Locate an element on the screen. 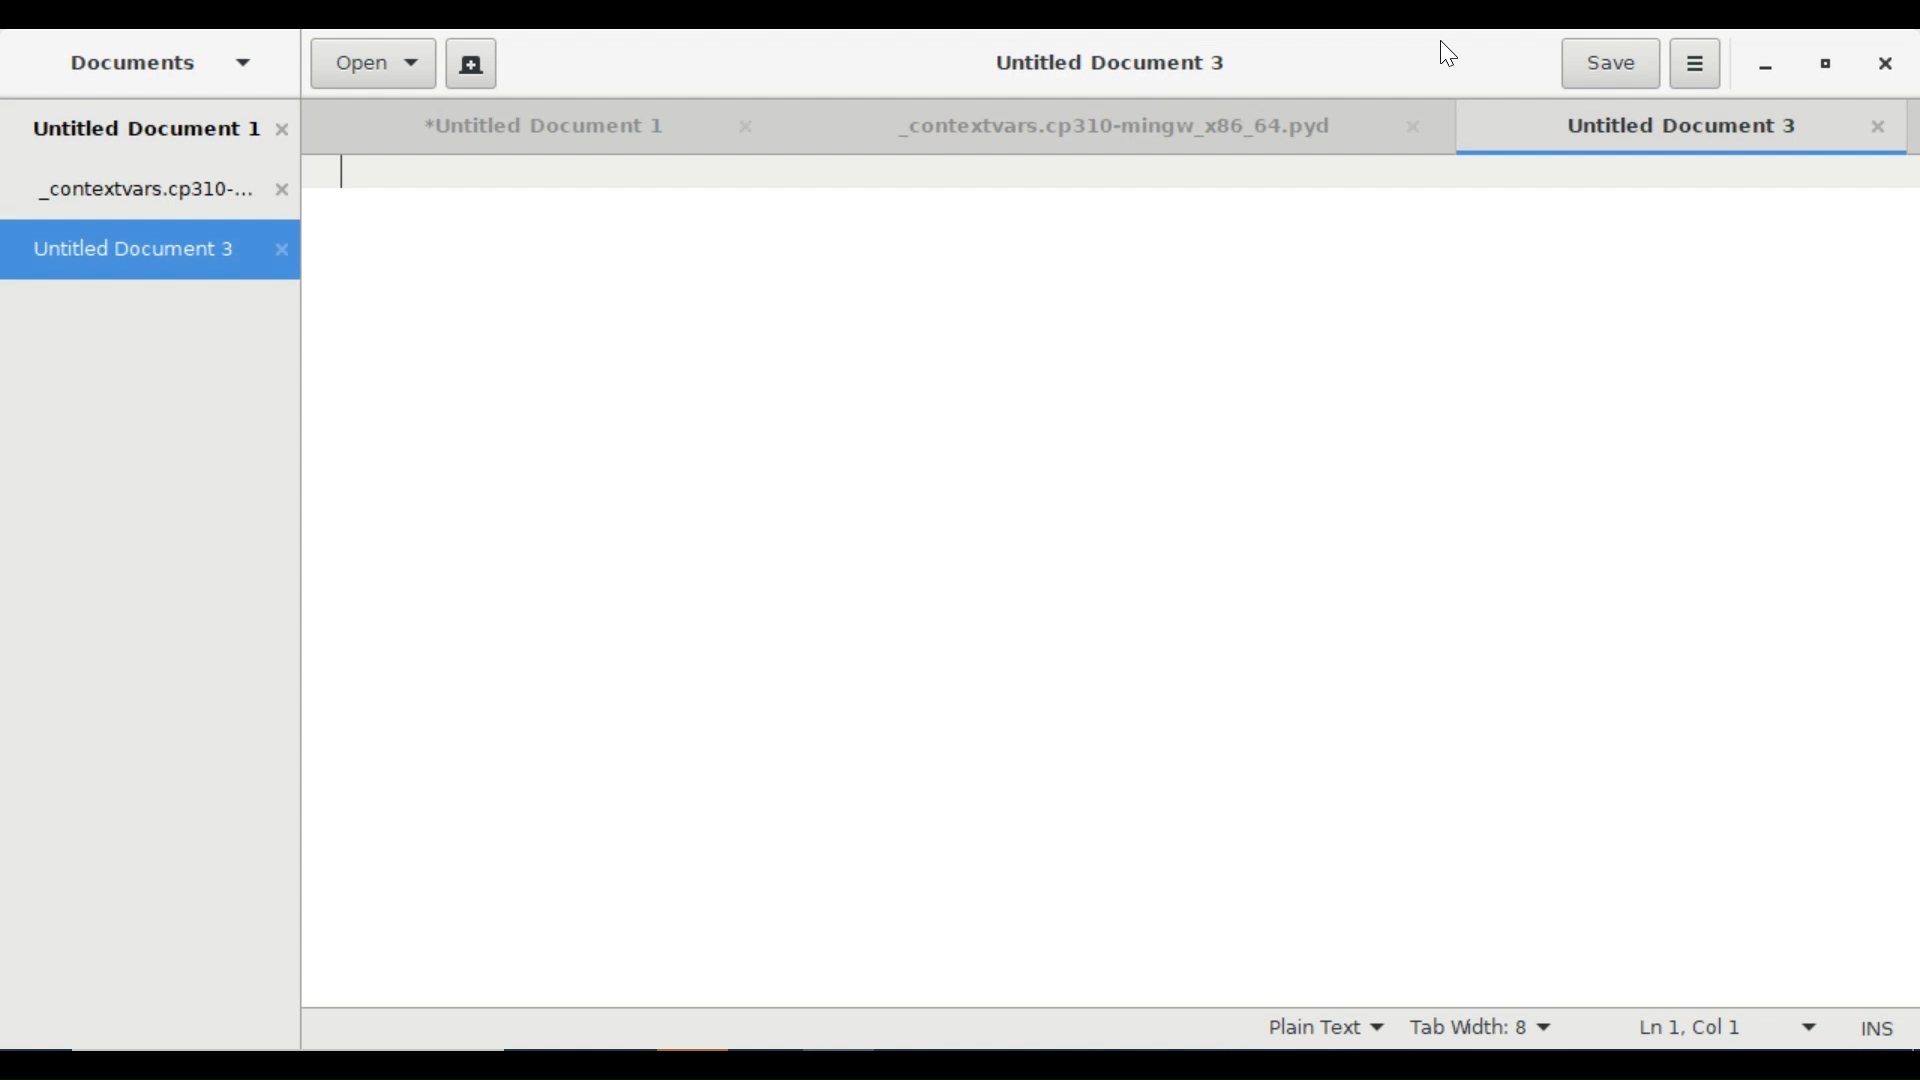  Insert is located at coordinates (1874, 1028).